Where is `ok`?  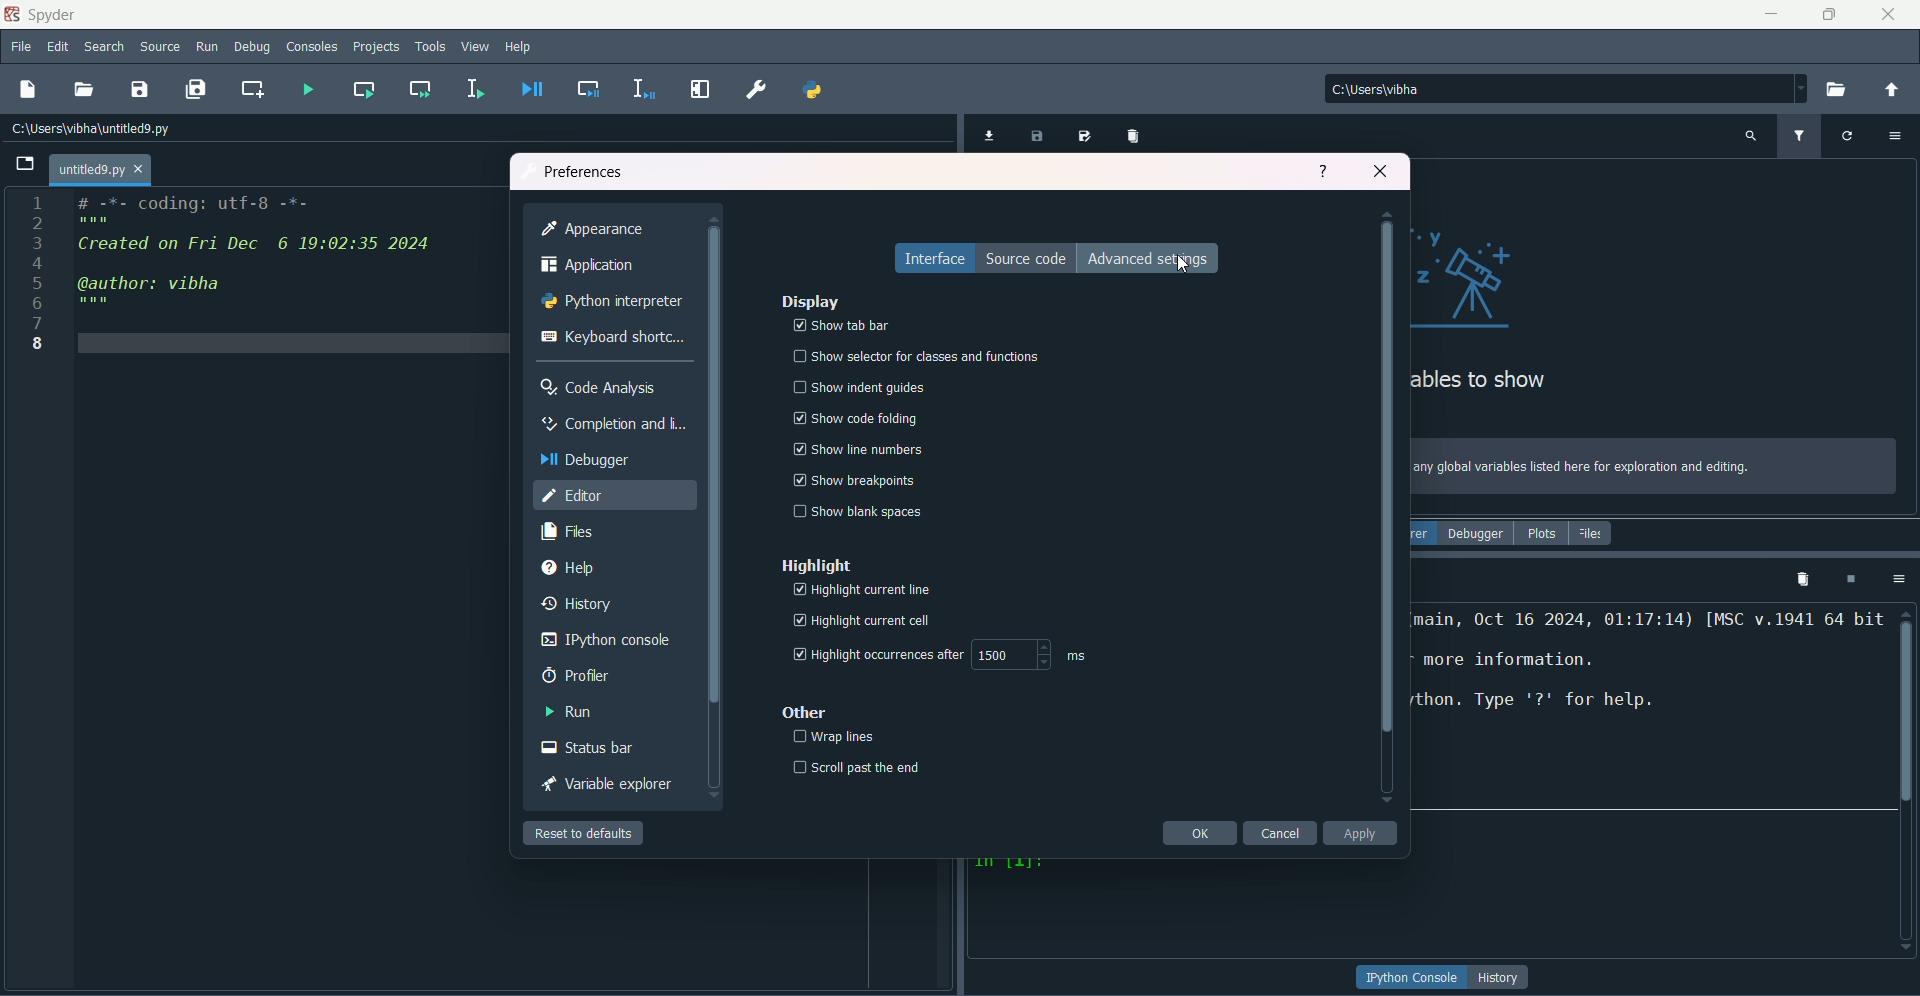
ok is located at coordinates (1202, 836).